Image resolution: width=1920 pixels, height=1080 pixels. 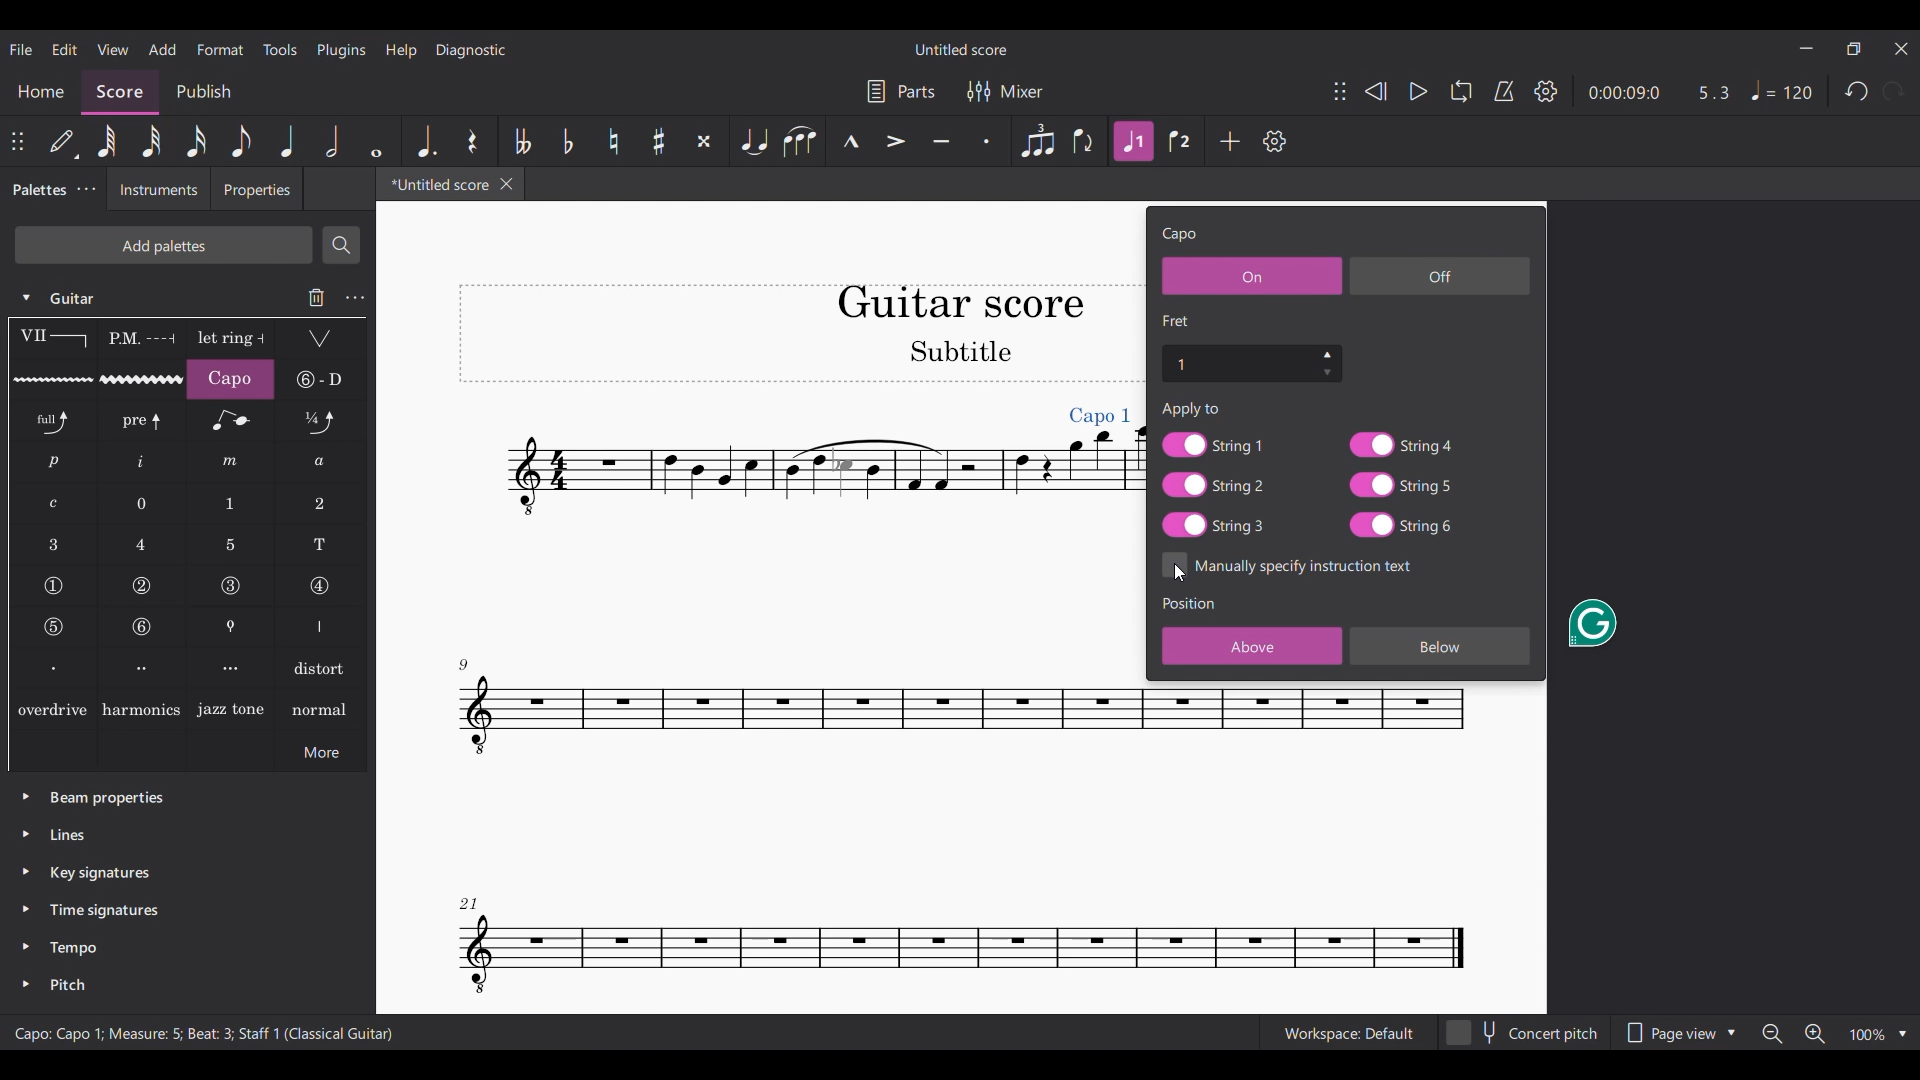 I want to click on RH guitar fingering i, so click(x=142, y=463).